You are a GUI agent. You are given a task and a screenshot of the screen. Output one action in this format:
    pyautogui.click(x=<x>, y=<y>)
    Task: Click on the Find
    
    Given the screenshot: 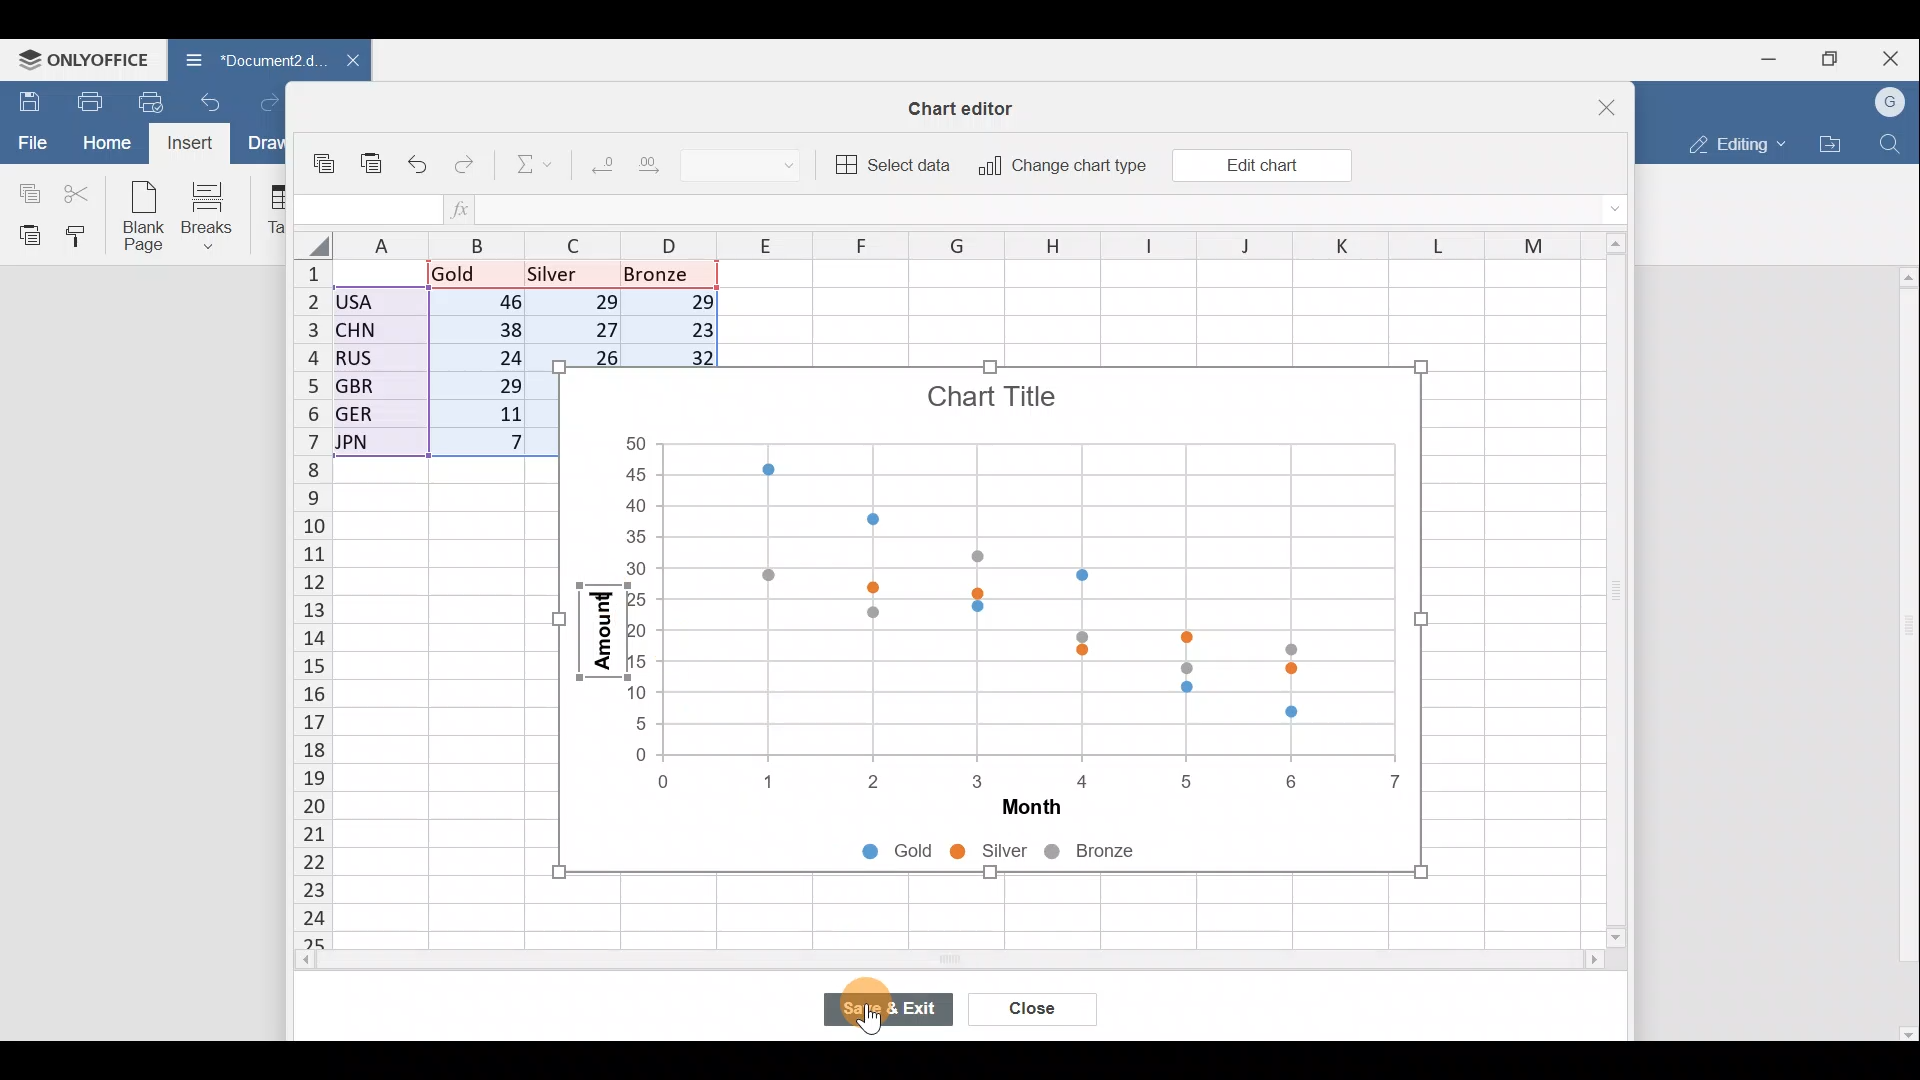 What is the action you would take?
    pyautogui.click(x=1891, y=144)
    